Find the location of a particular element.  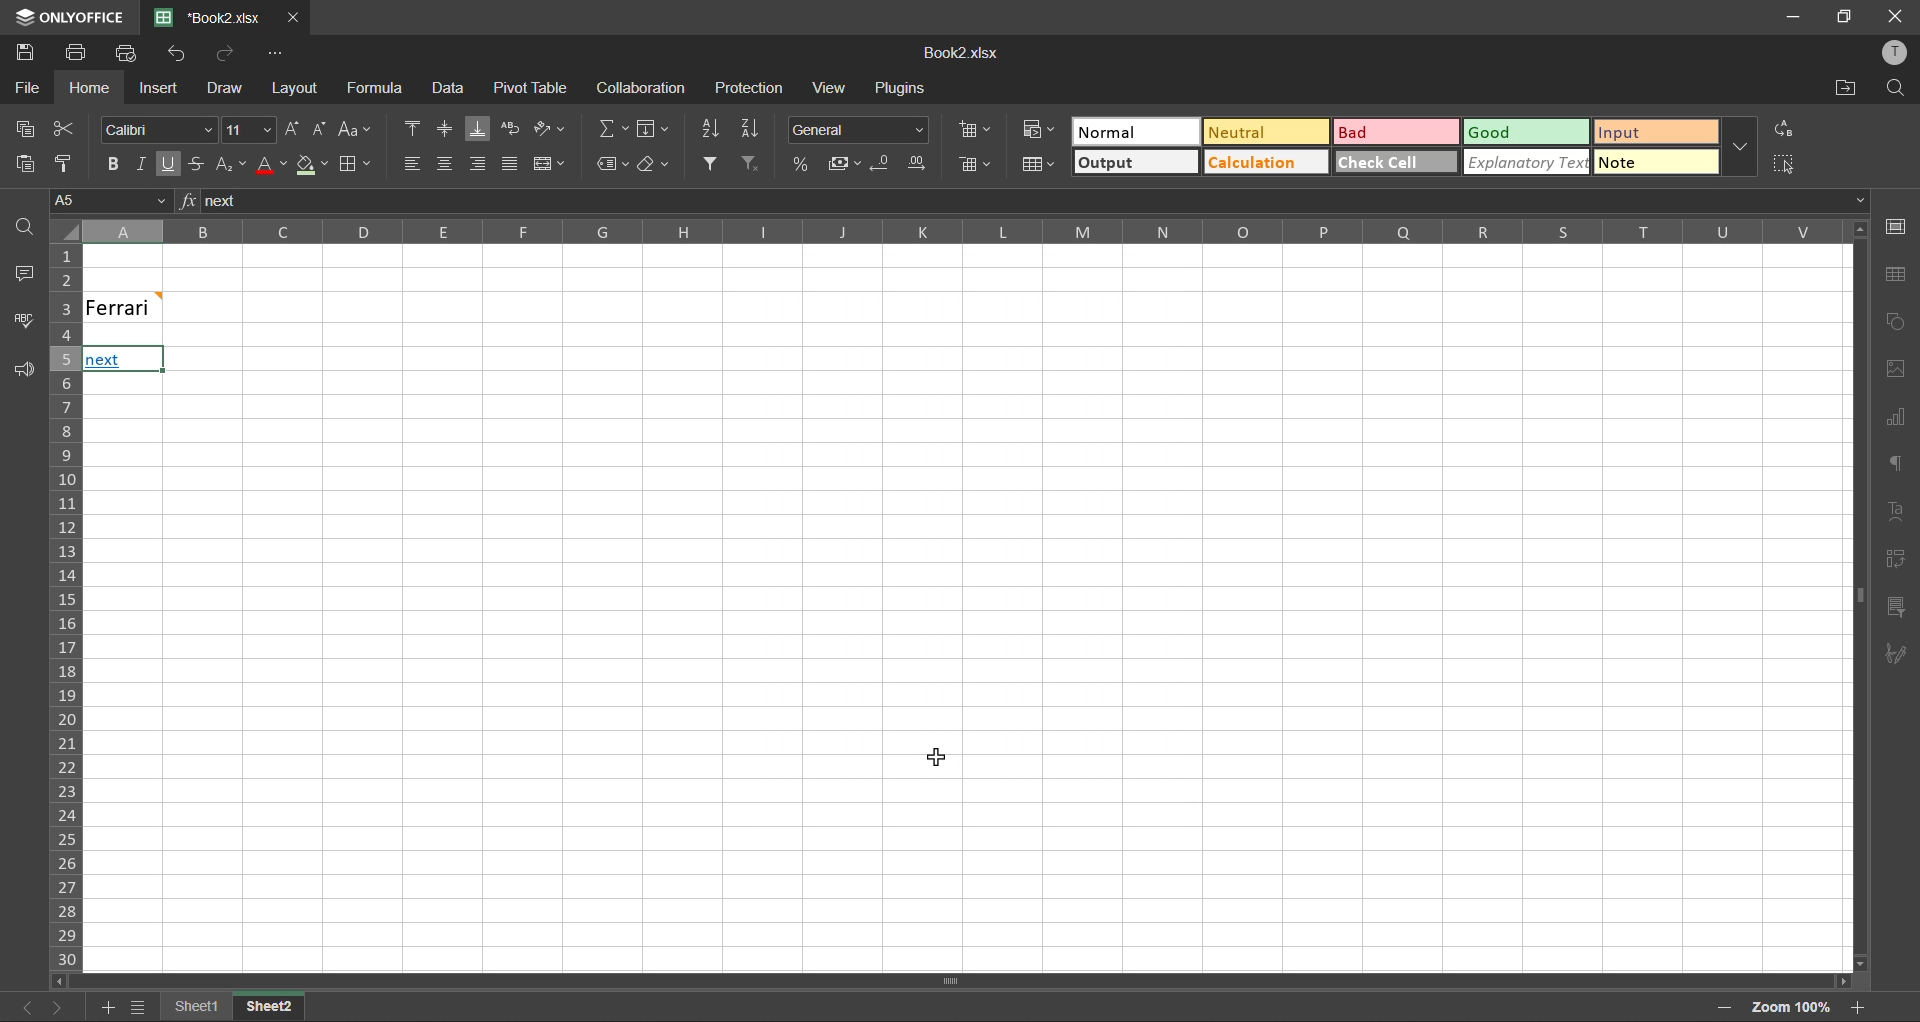

italic is located at coordinates (138, 163).